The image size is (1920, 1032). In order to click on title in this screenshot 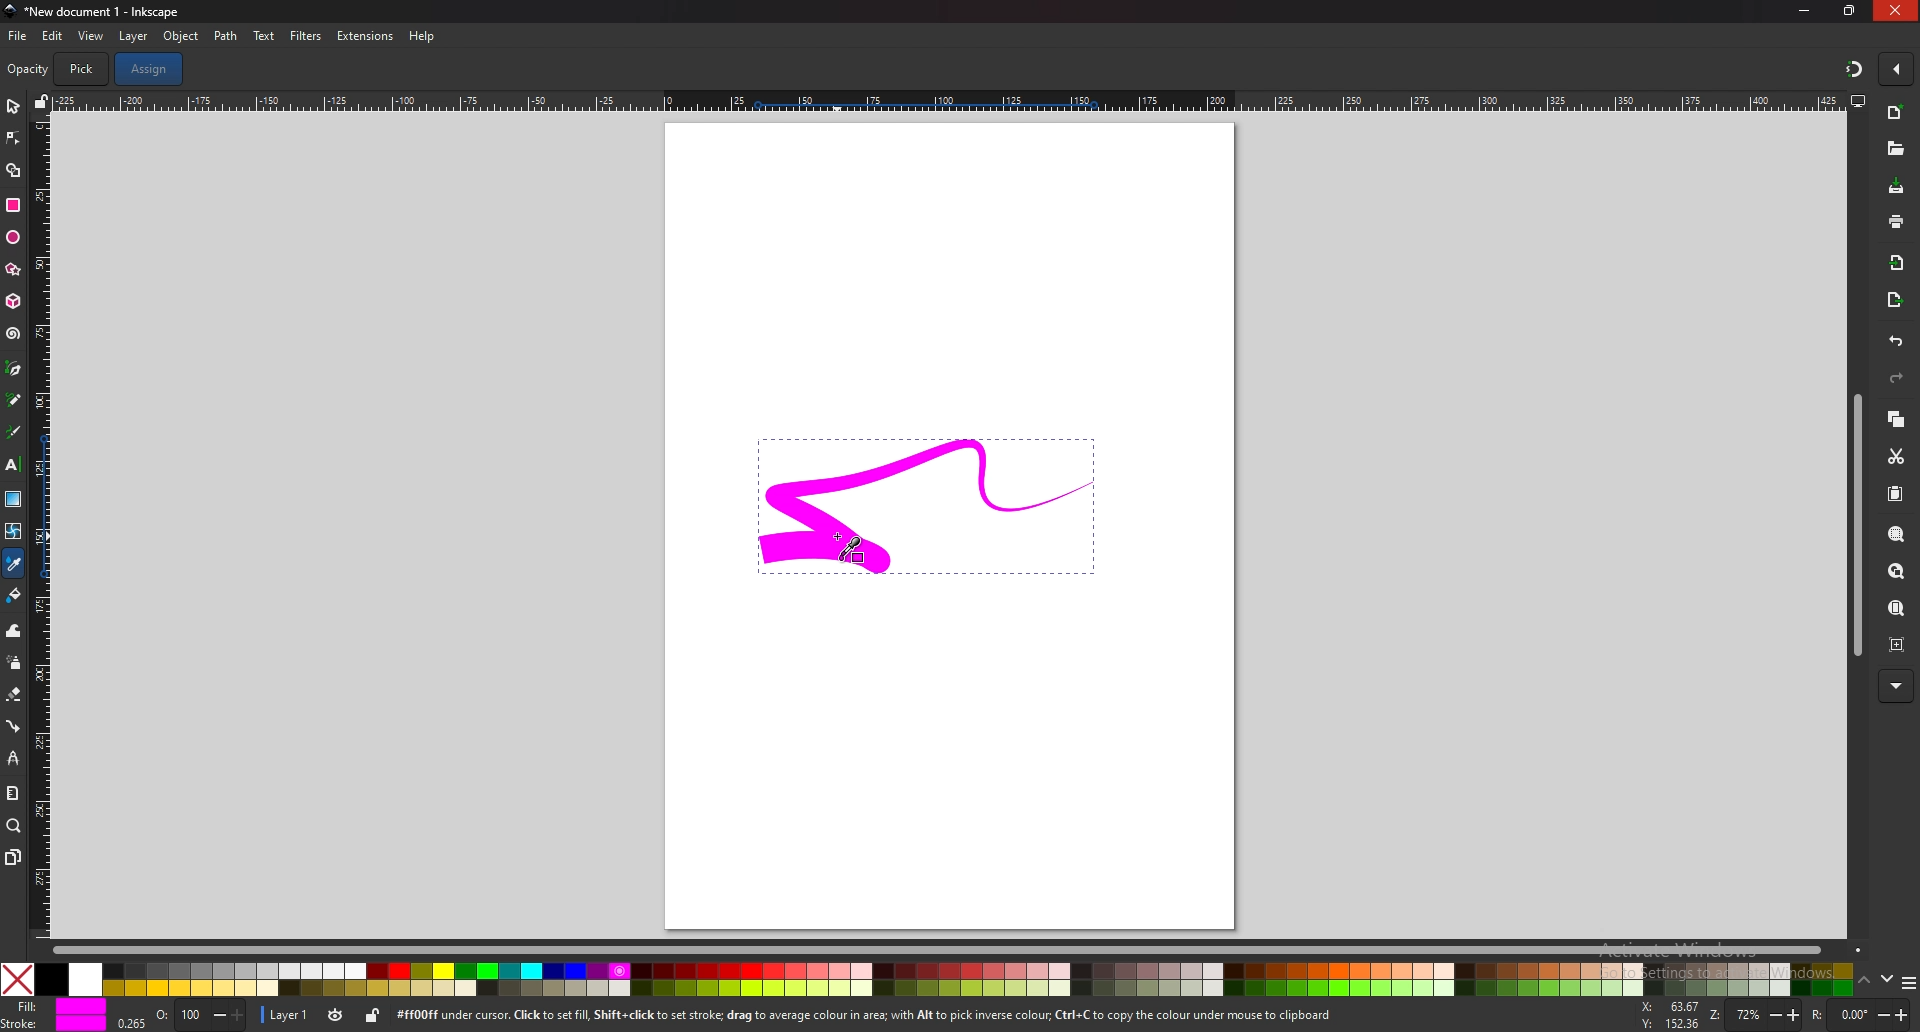, I will do `click(106, 12)`.